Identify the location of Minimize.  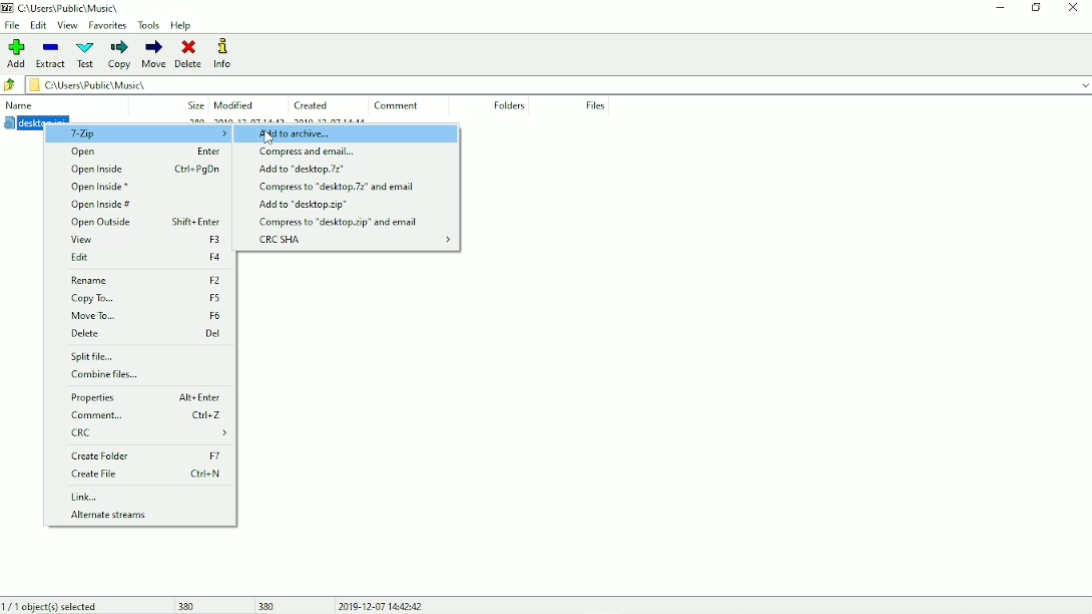
(1001, 8).